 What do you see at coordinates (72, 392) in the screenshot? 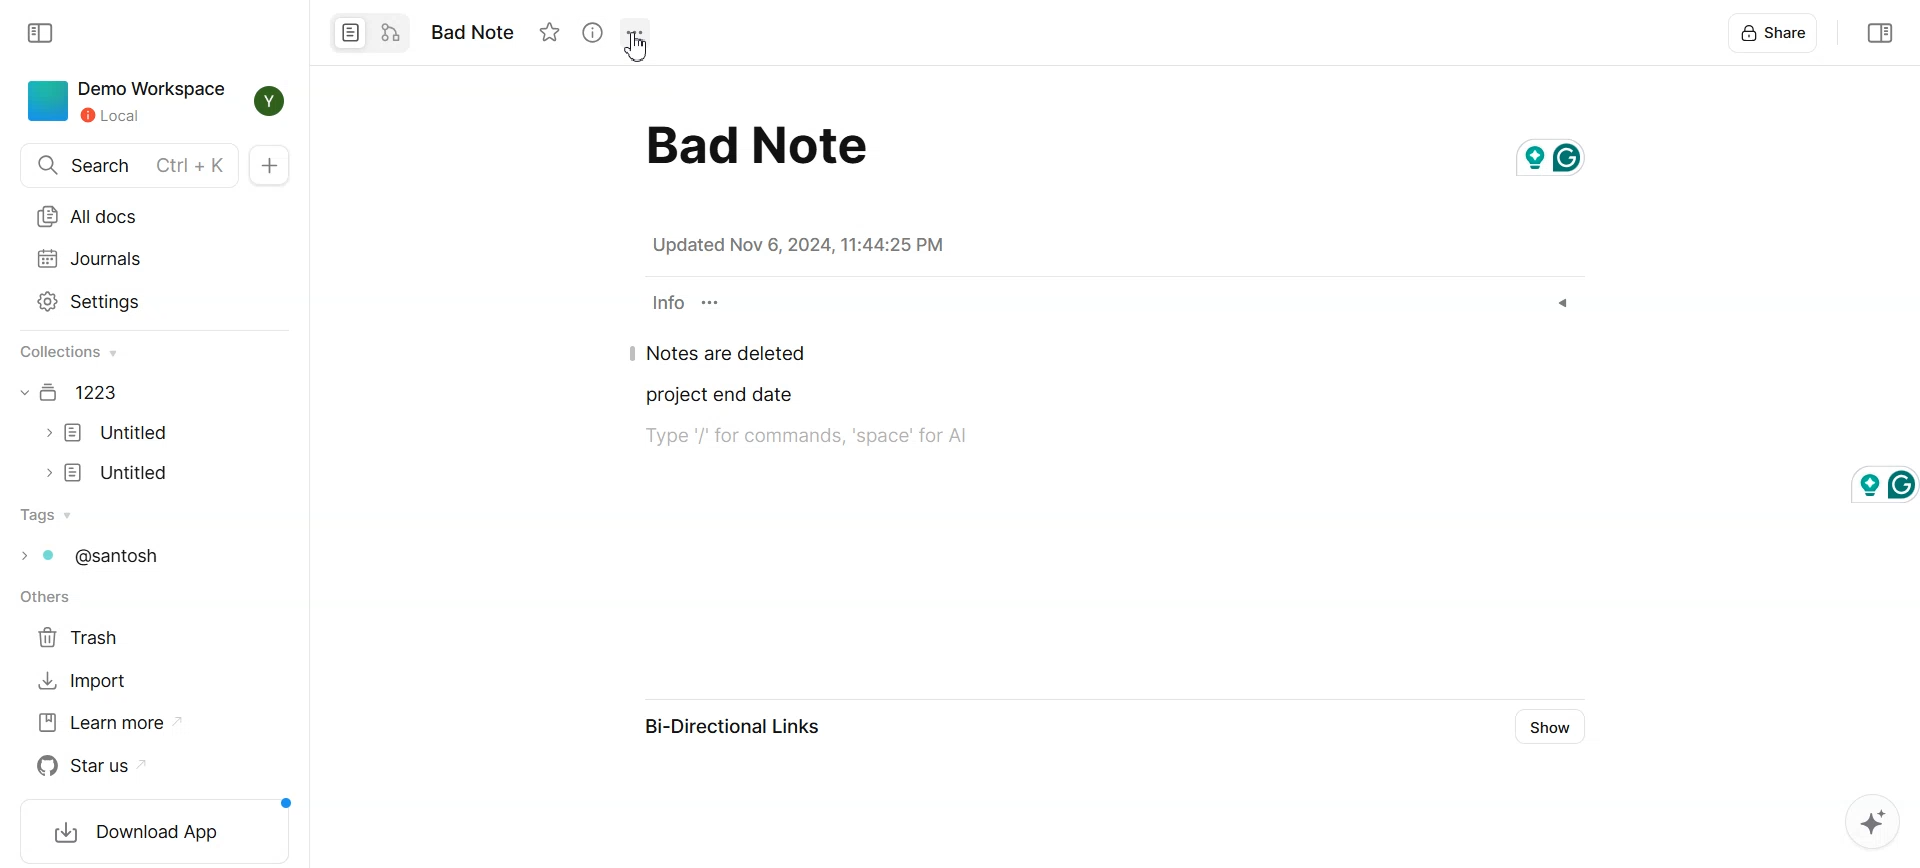
I see `Document` at bounding box center [72, 392].